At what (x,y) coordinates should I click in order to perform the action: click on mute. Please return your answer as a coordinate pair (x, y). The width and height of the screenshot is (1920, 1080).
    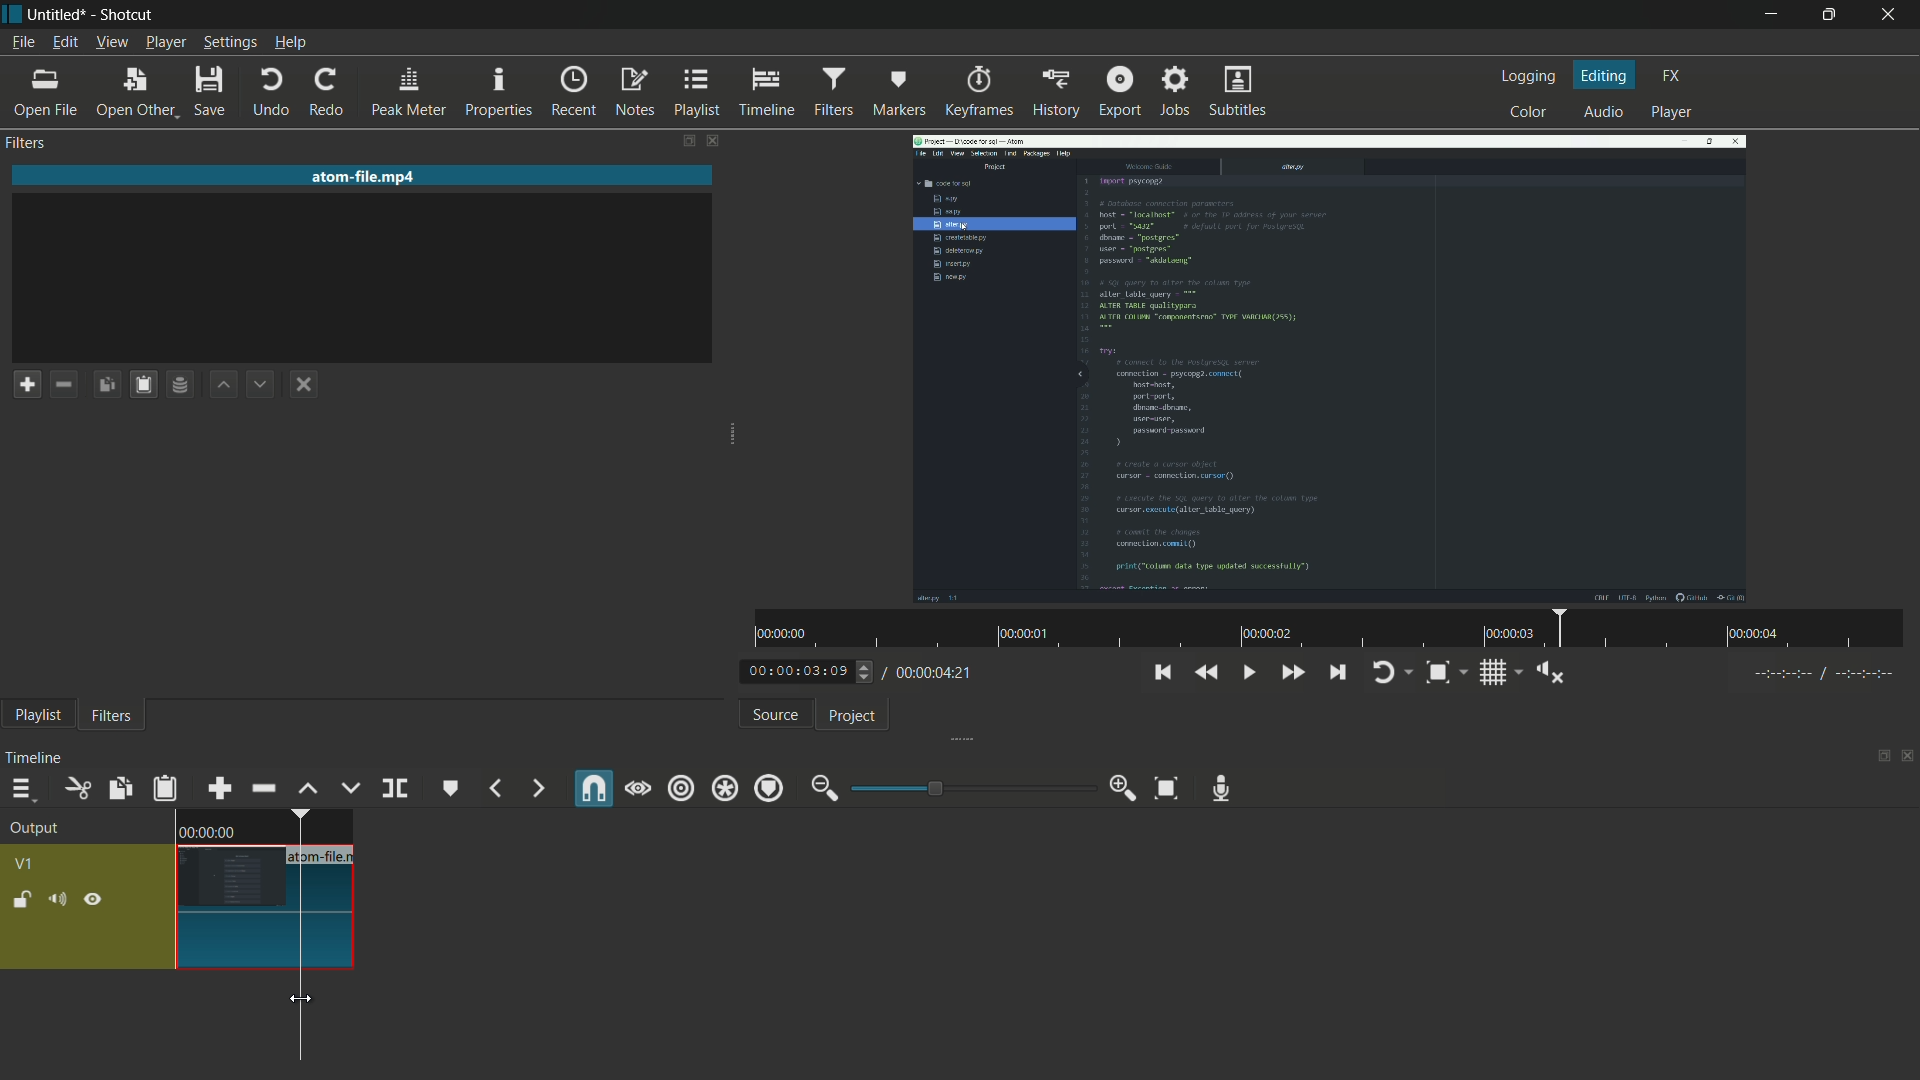
    Looking at the image, I should click on (57, 900).